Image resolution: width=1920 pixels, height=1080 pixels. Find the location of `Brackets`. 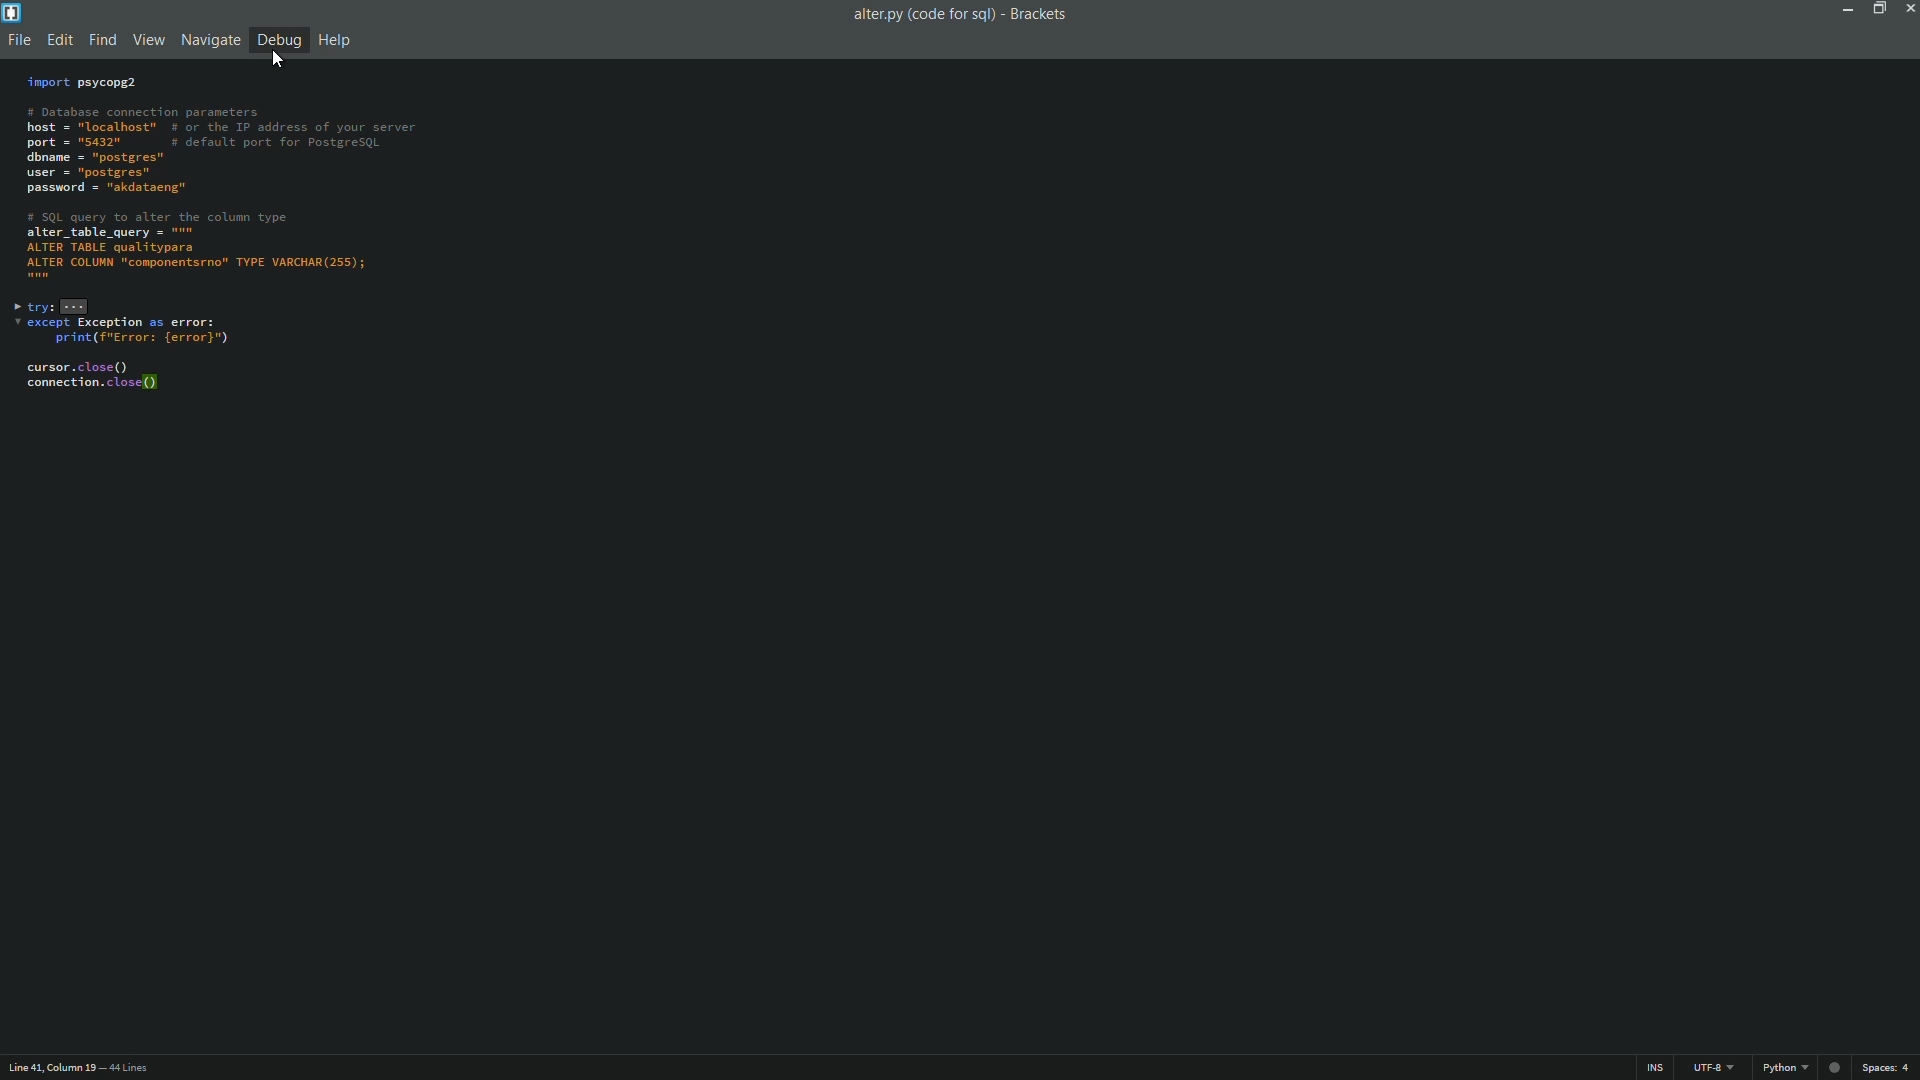

Brackets is located at coordinates (1042, 15).